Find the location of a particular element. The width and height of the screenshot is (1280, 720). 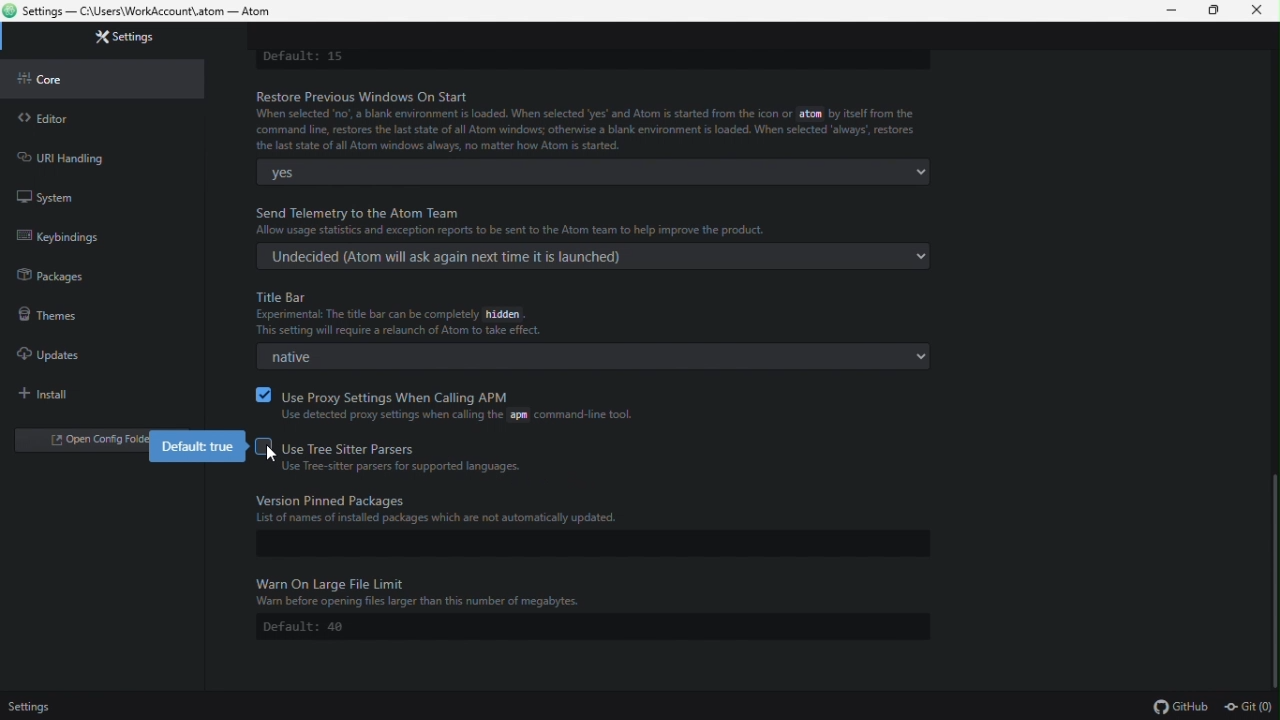

file name and file path is located at coordinates (147, 12).